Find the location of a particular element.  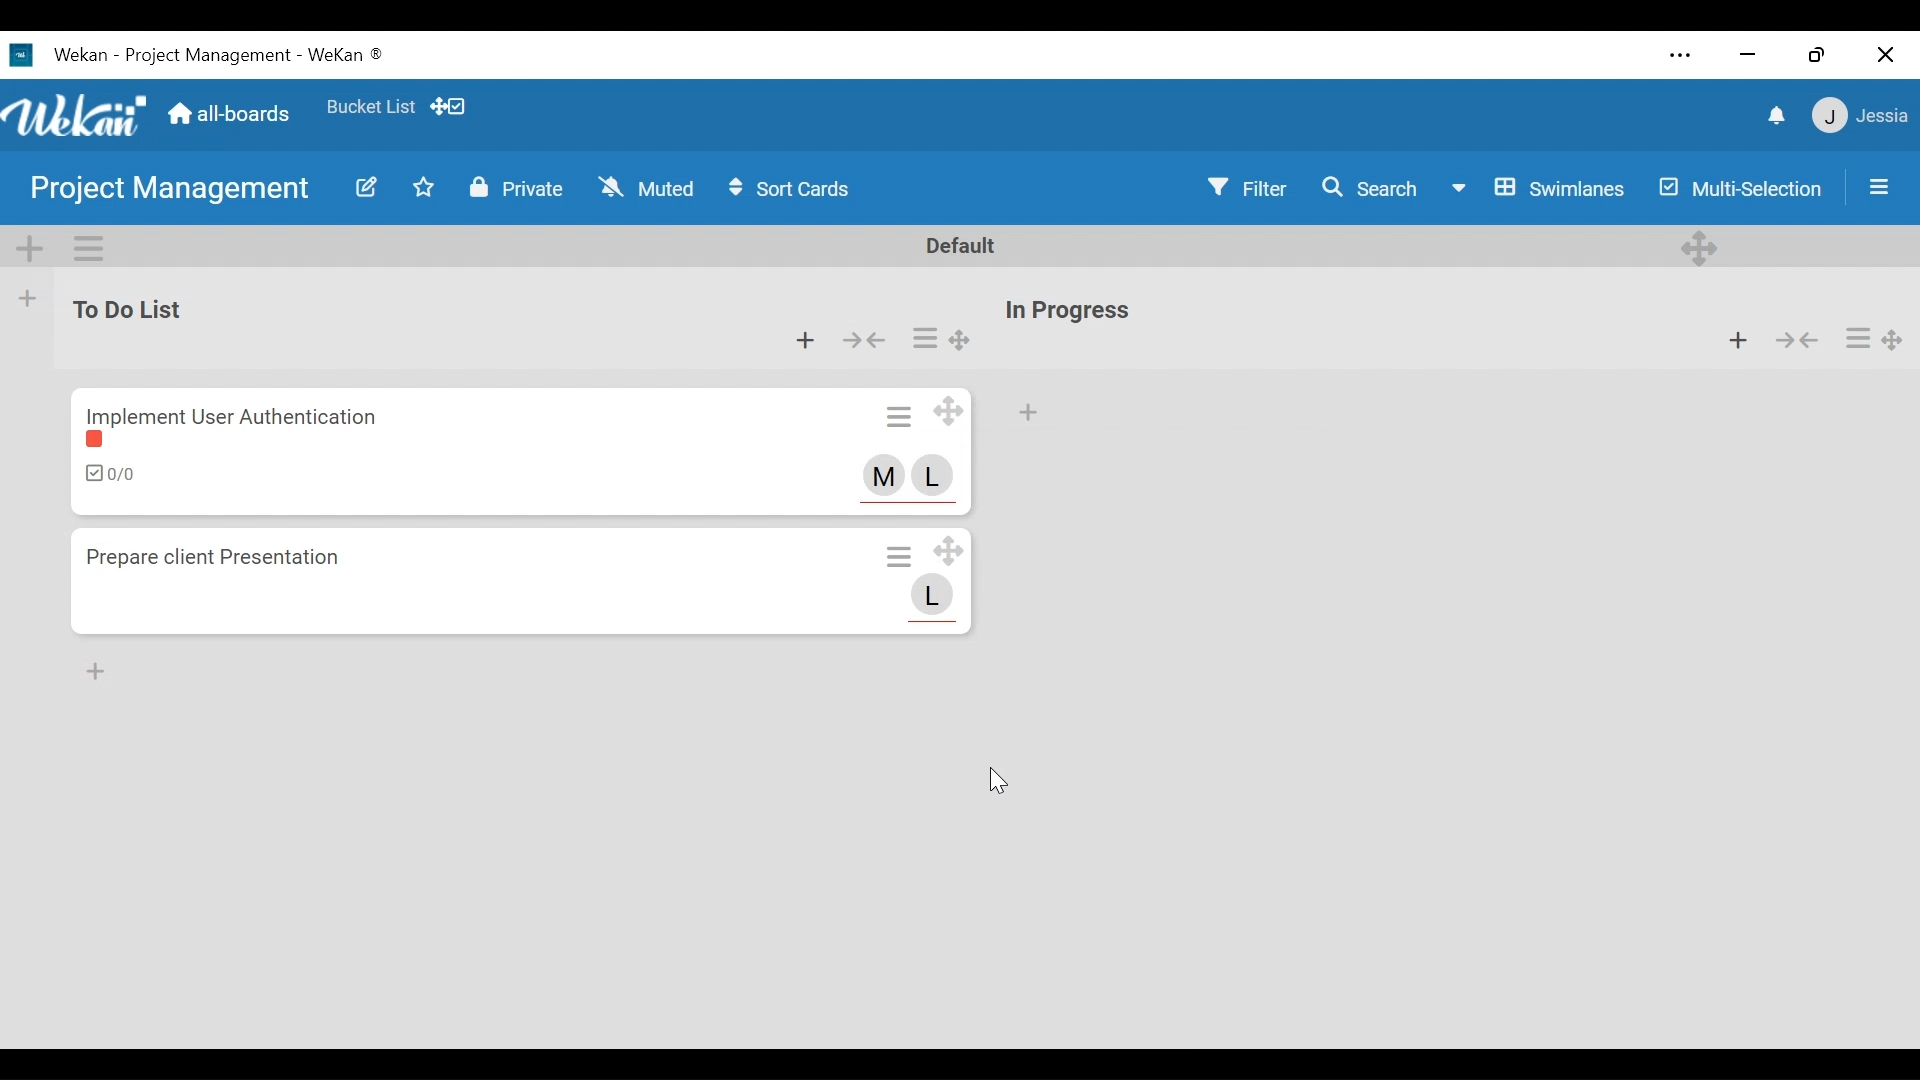

cursor is located at coordinates (1019, 785).